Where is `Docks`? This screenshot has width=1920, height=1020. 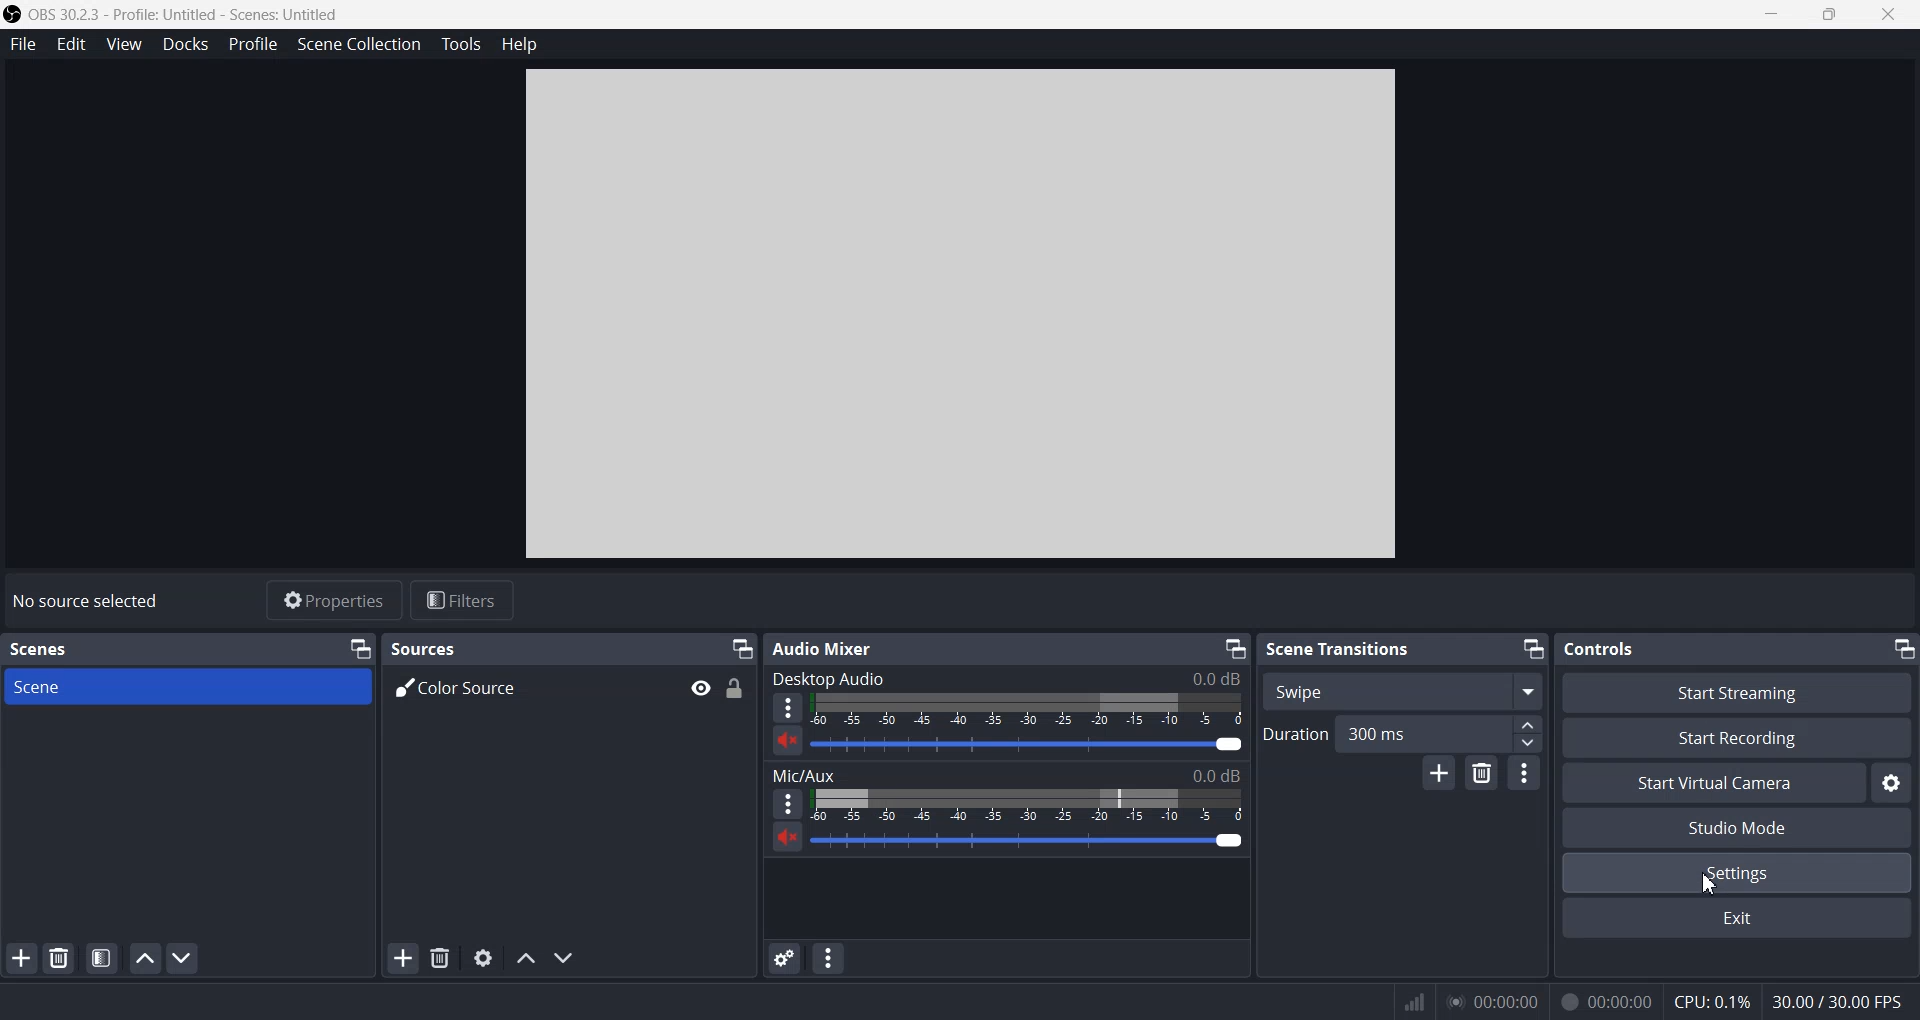 Docks is located at coordinates (185, 45).